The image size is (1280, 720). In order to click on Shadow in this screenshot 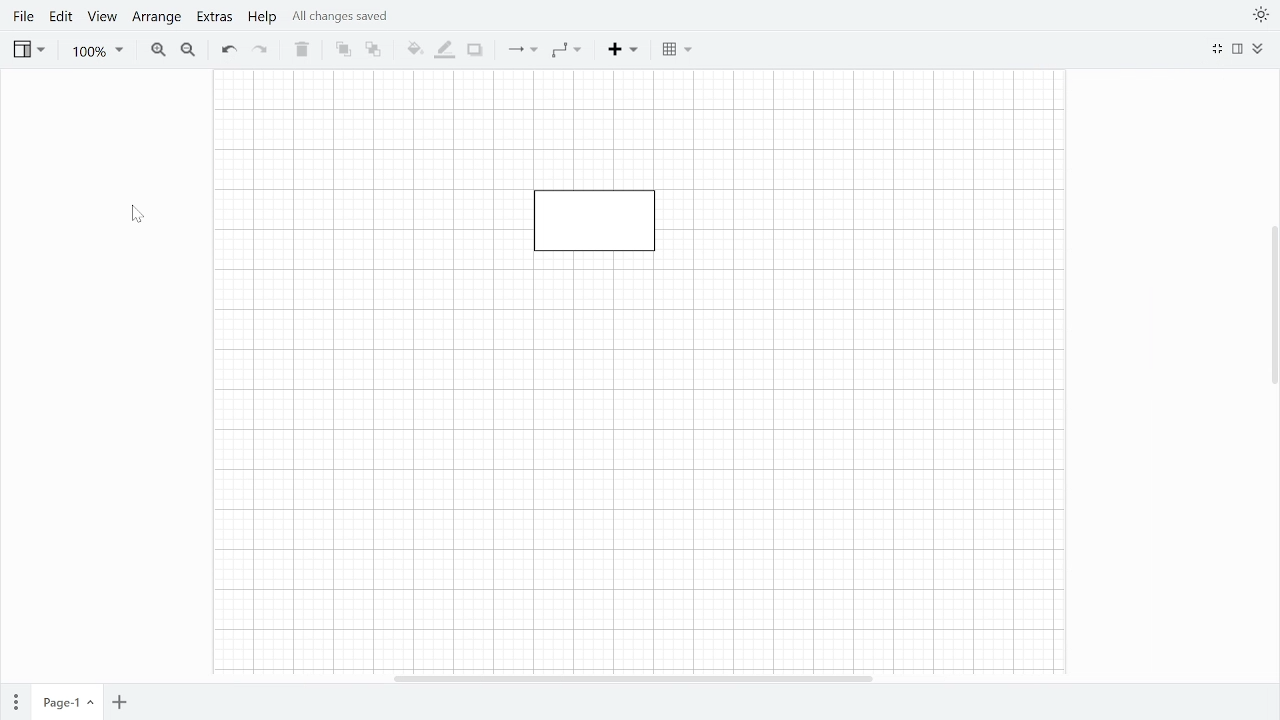, I will do `click(476, 51)`.